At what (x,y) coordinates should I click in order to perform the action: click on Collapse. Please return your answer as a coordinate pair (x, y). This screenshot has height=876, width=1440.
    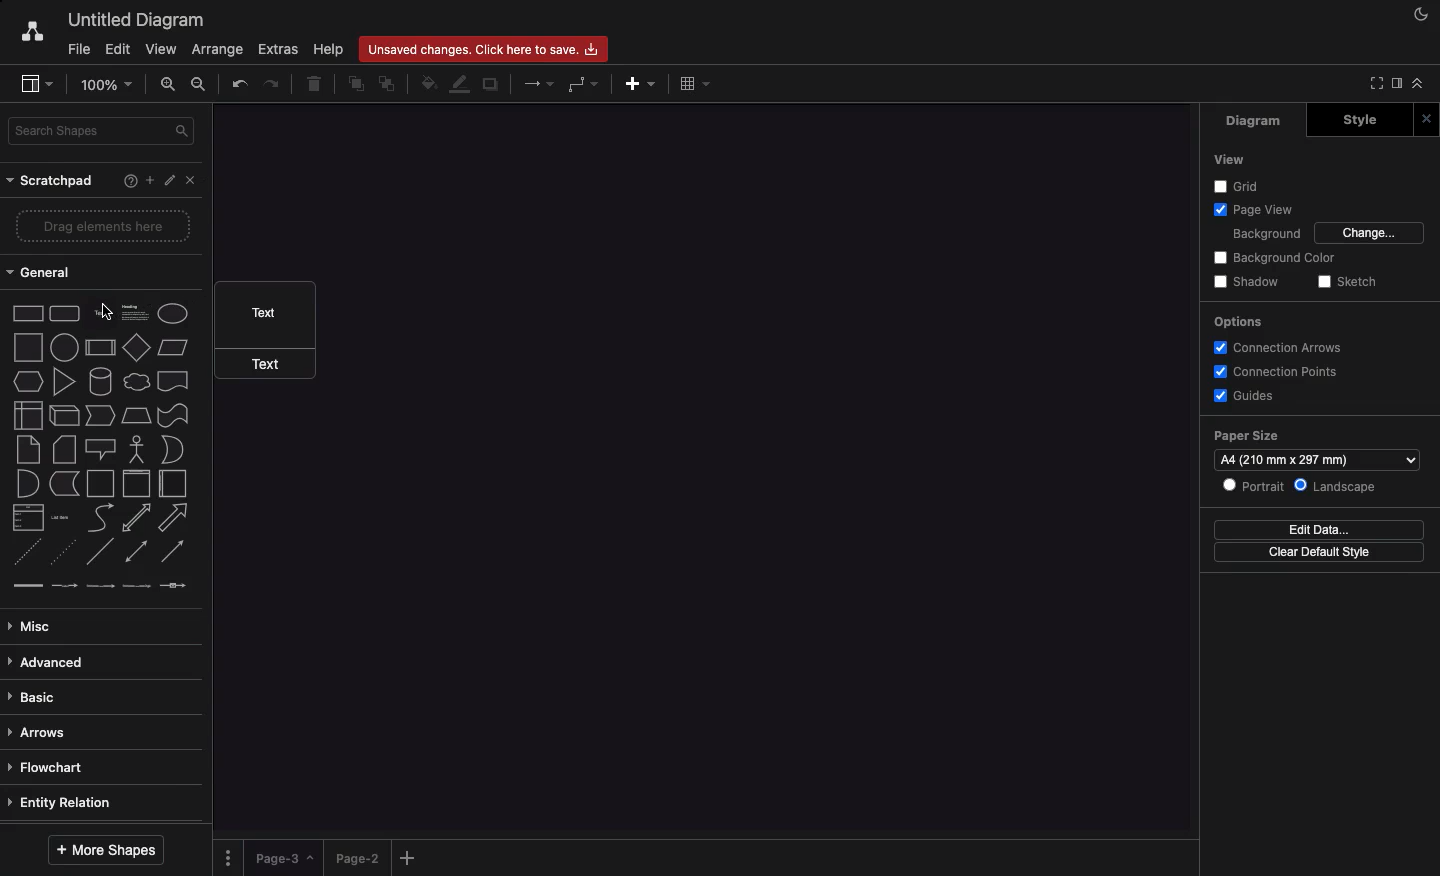
    Looking at the image, I should click on (1373, 84).